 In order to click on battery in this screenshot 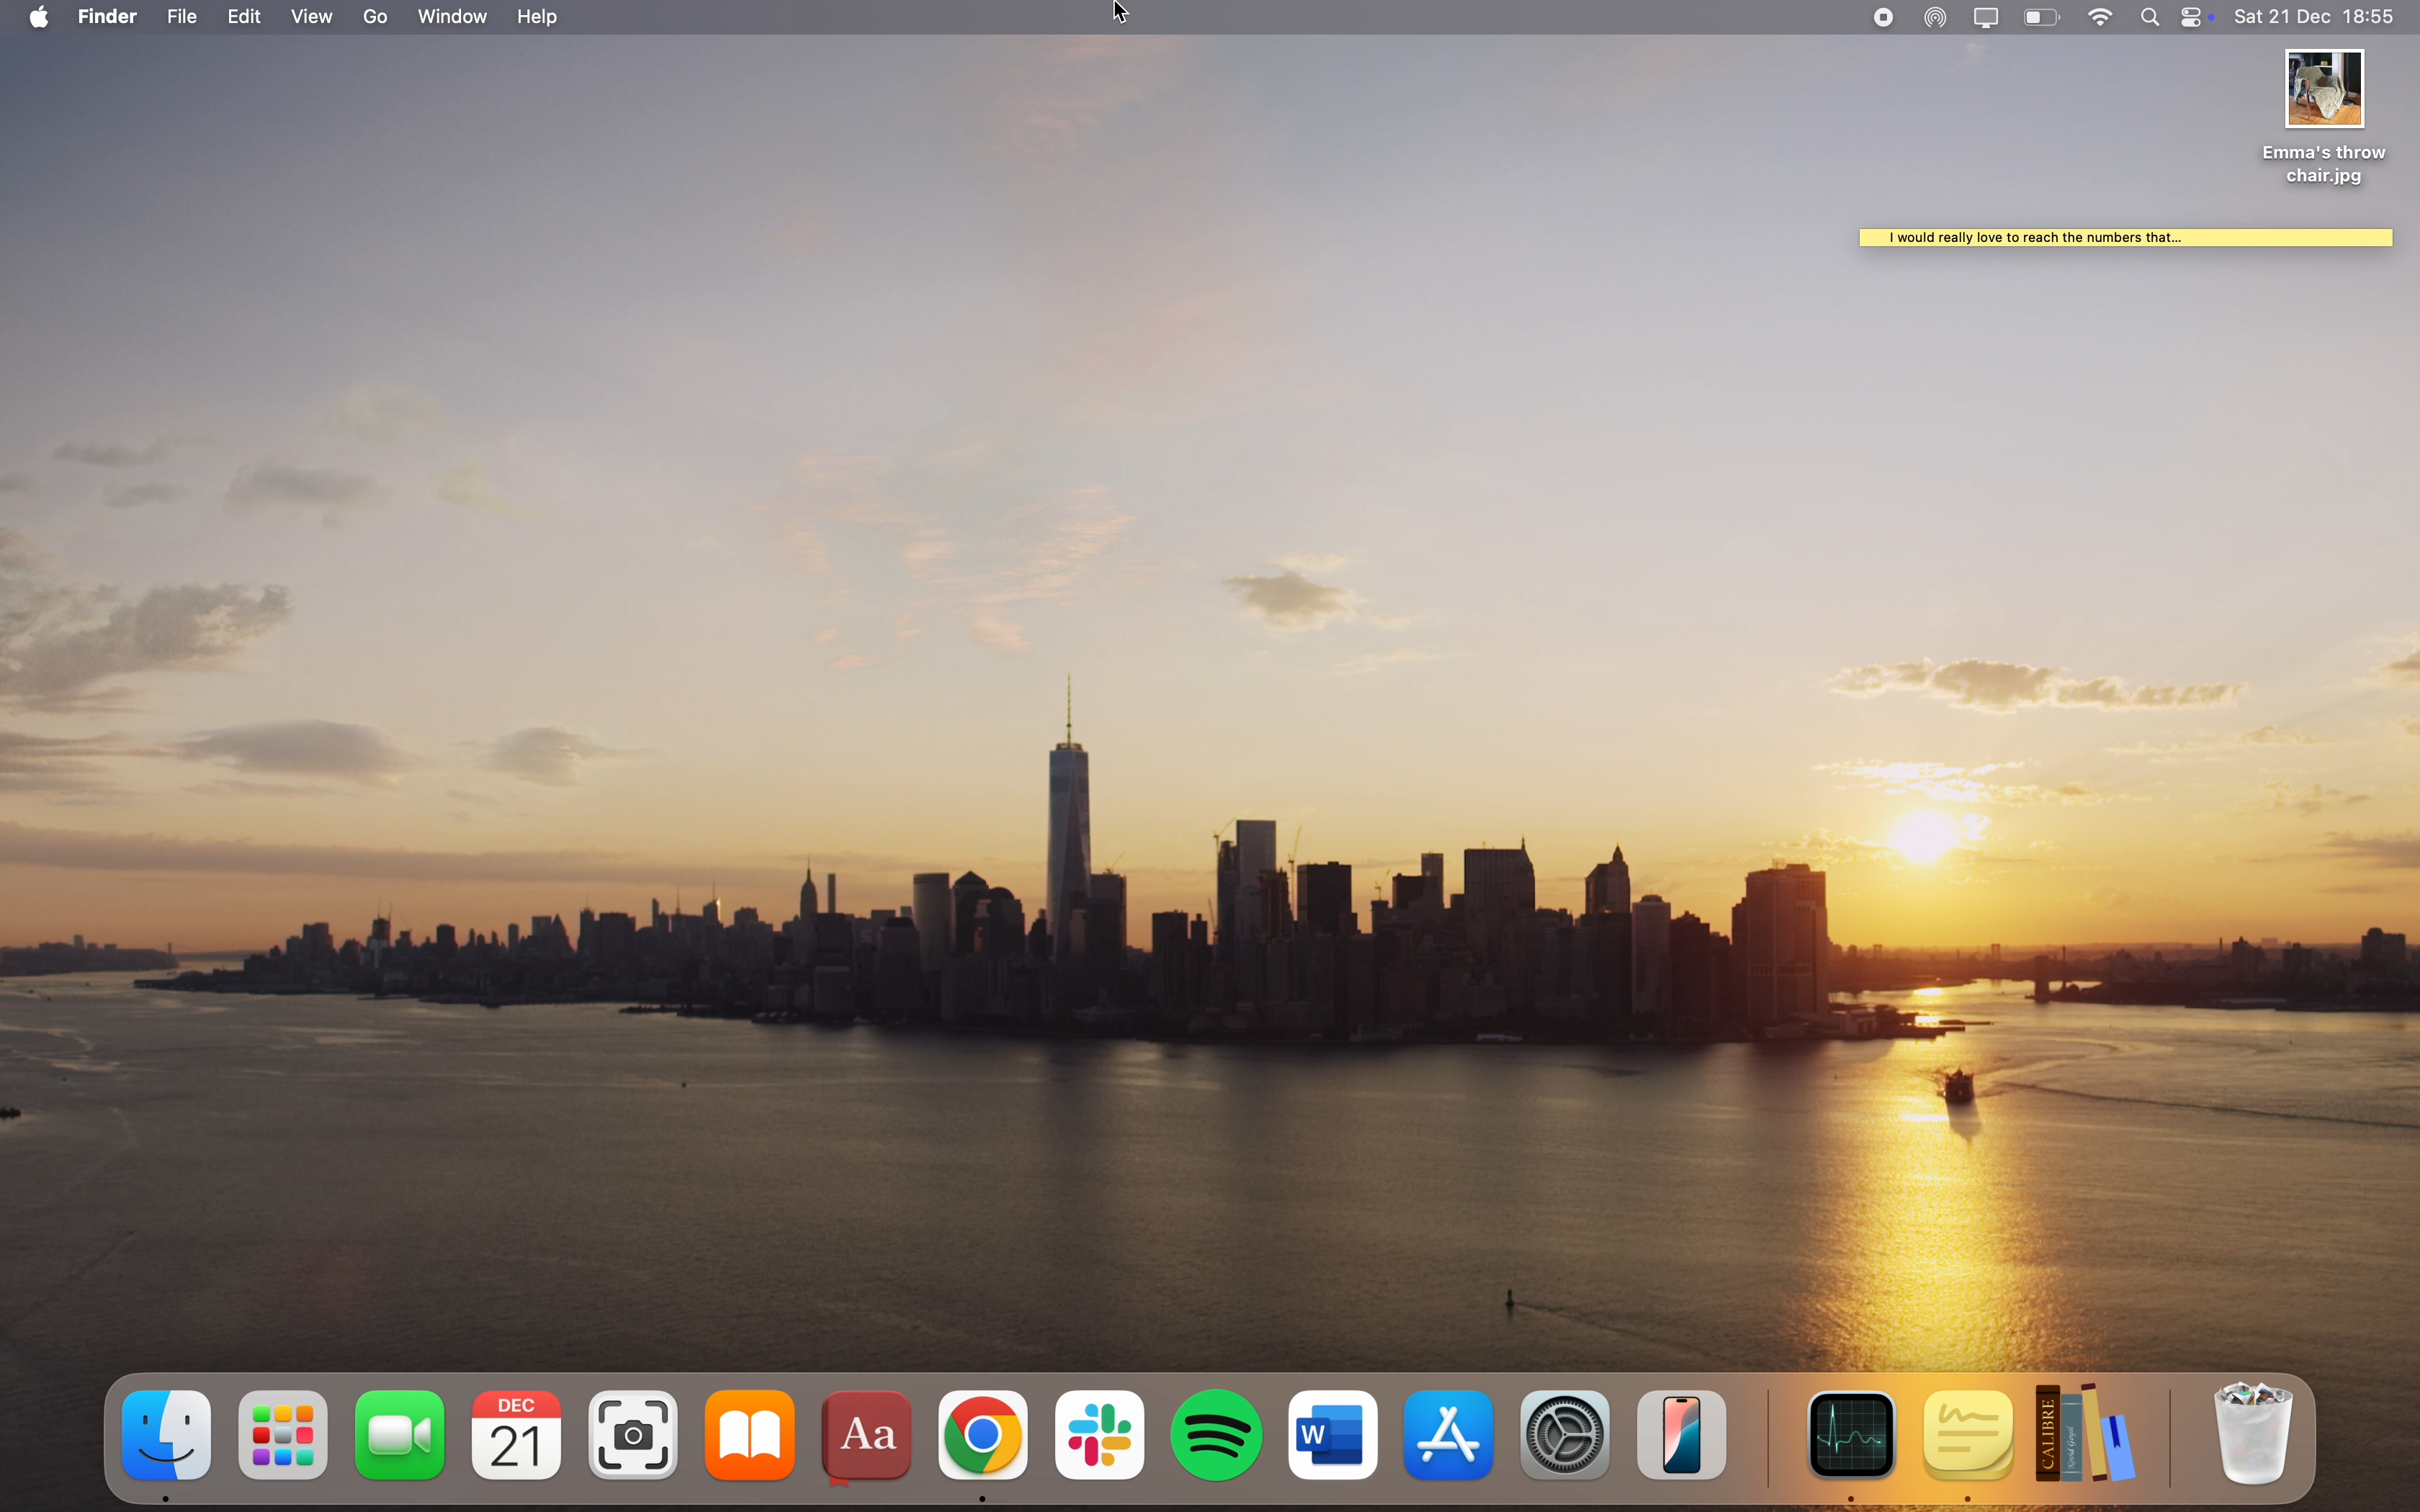, I will do `click(2042, 18)`.